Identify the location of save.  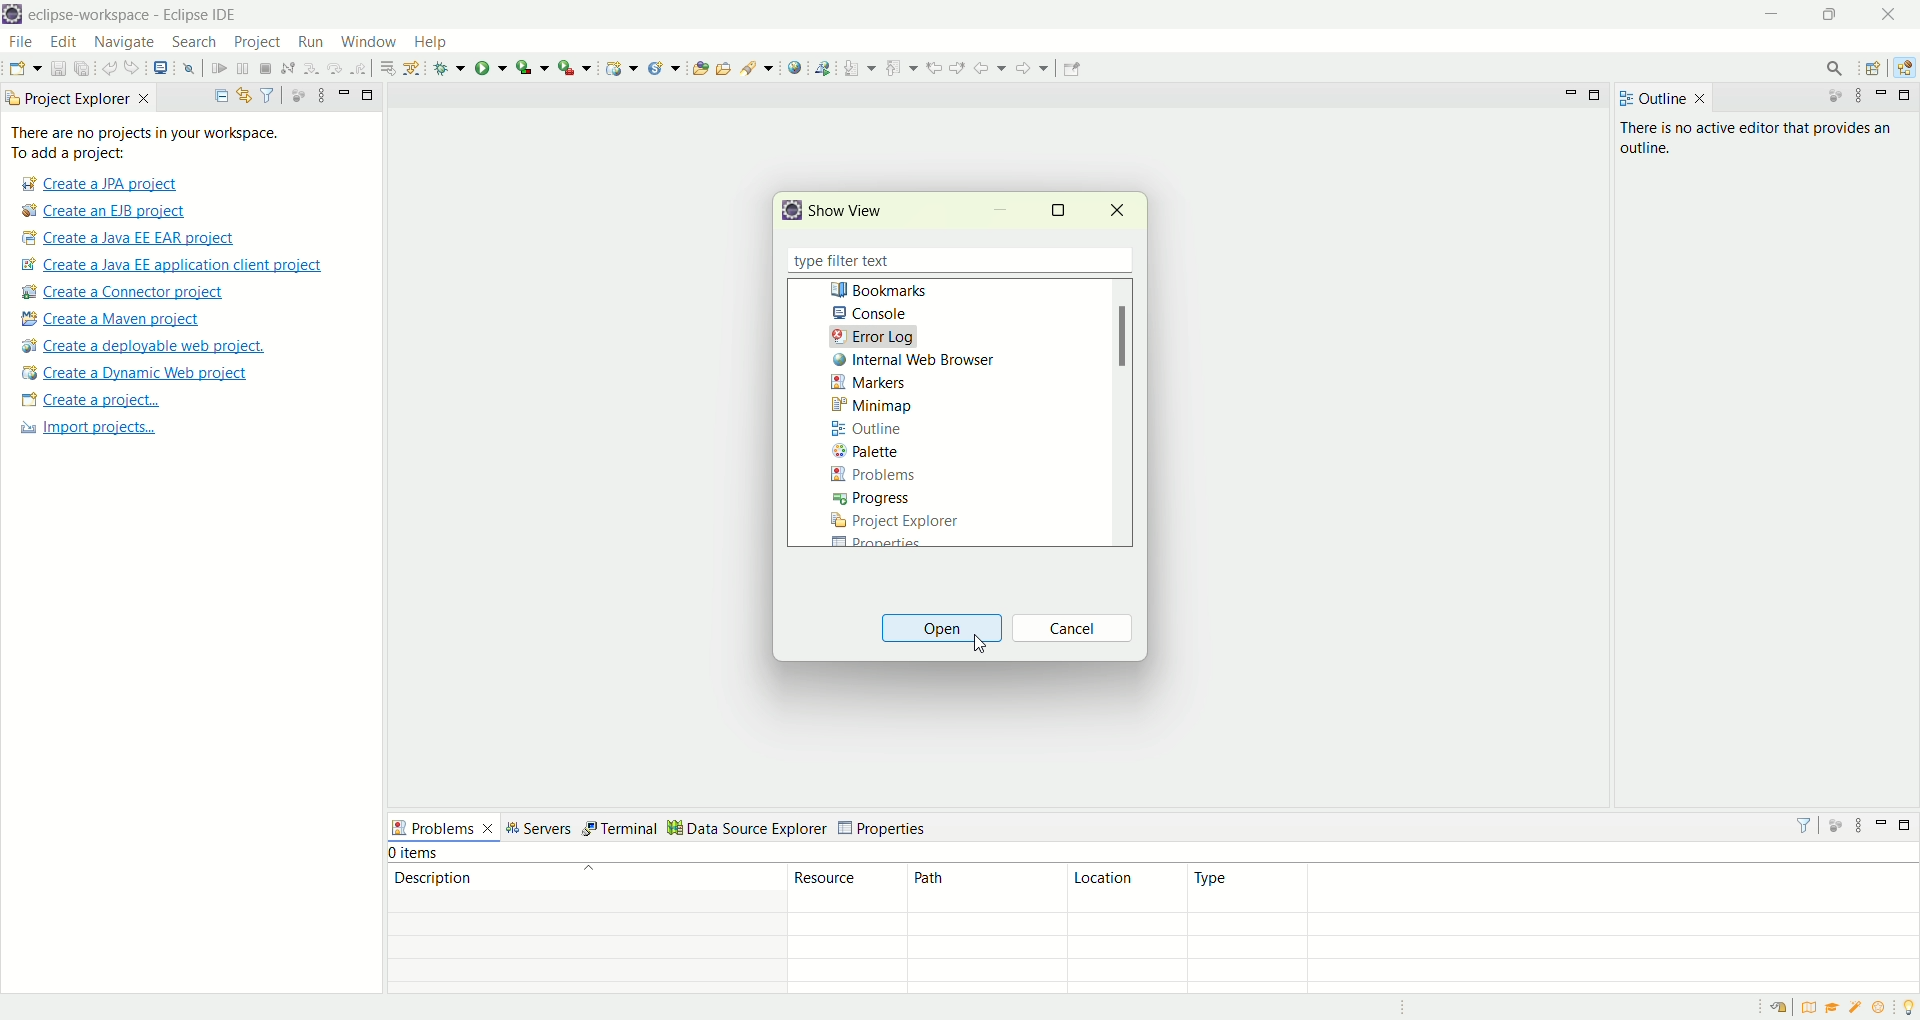
(57, 68).